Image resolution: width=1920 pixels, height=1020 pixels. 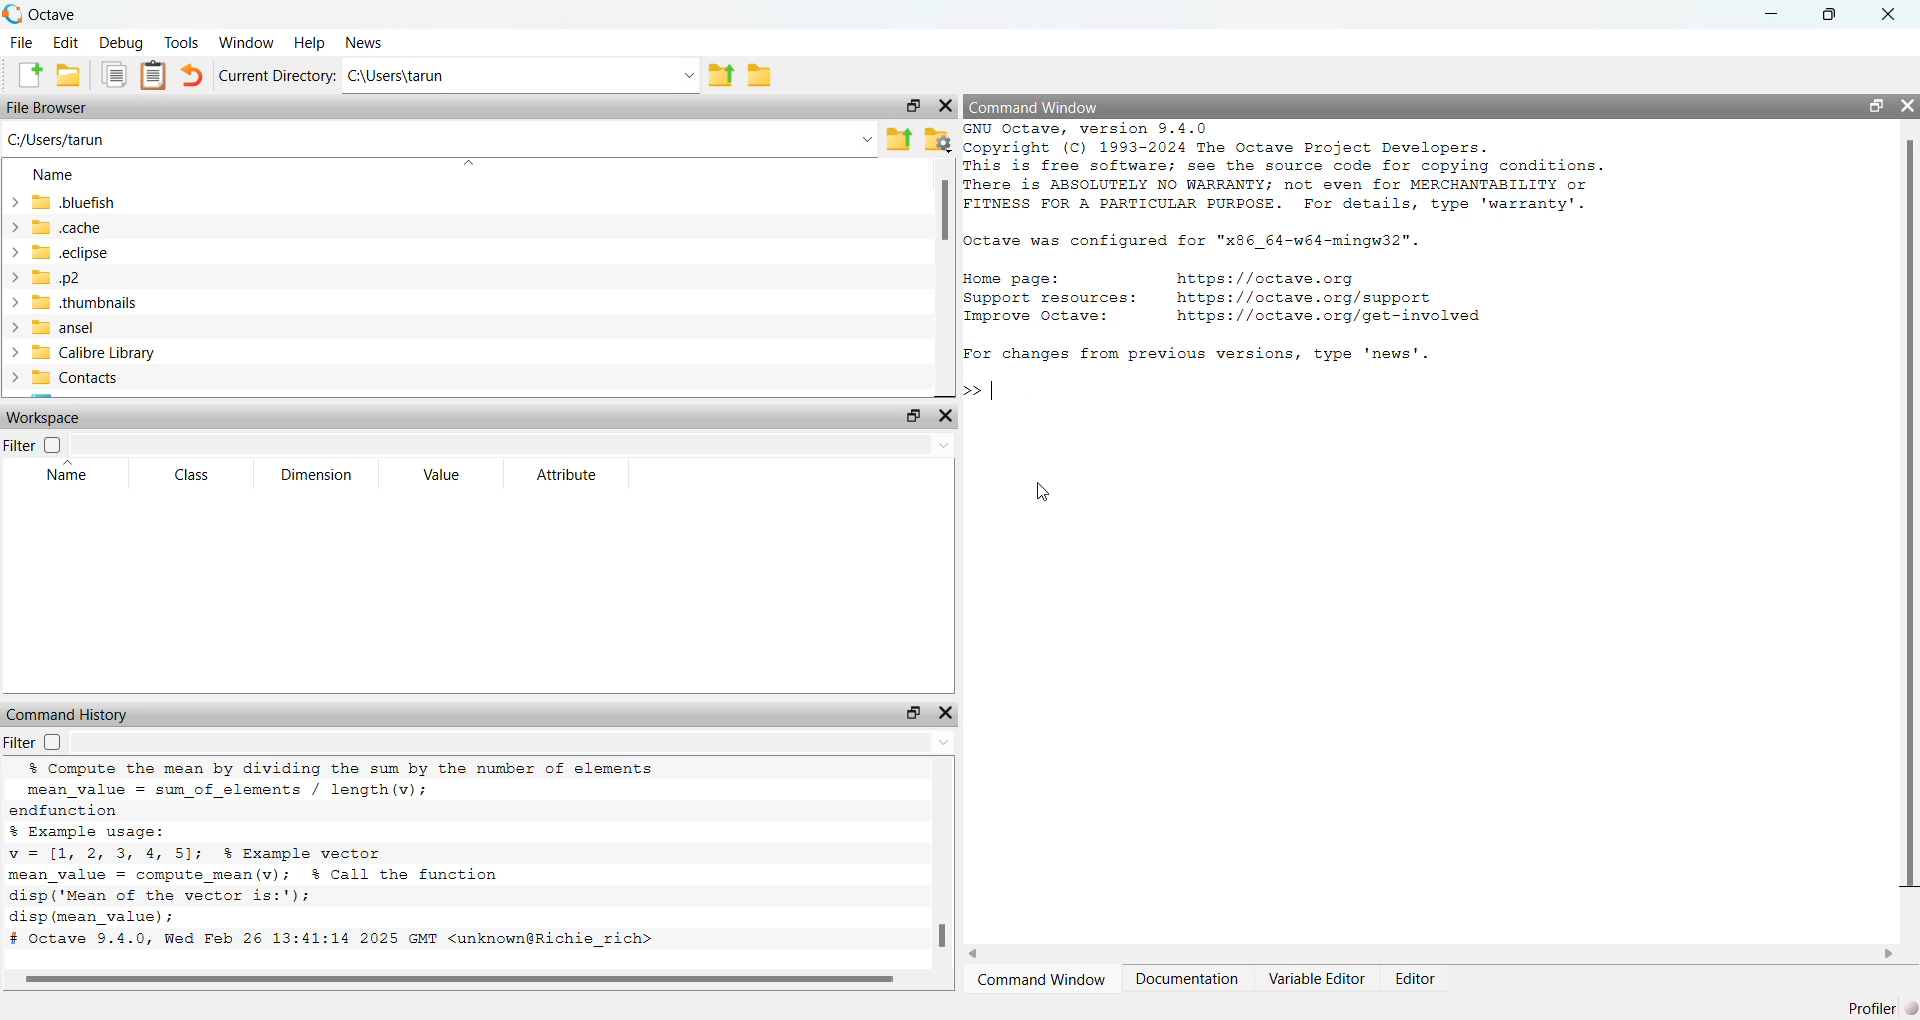 What do you see at coordinates (84, 304) in the screenshot?
I see `.thumbnails` at bounding box center [84, 304].